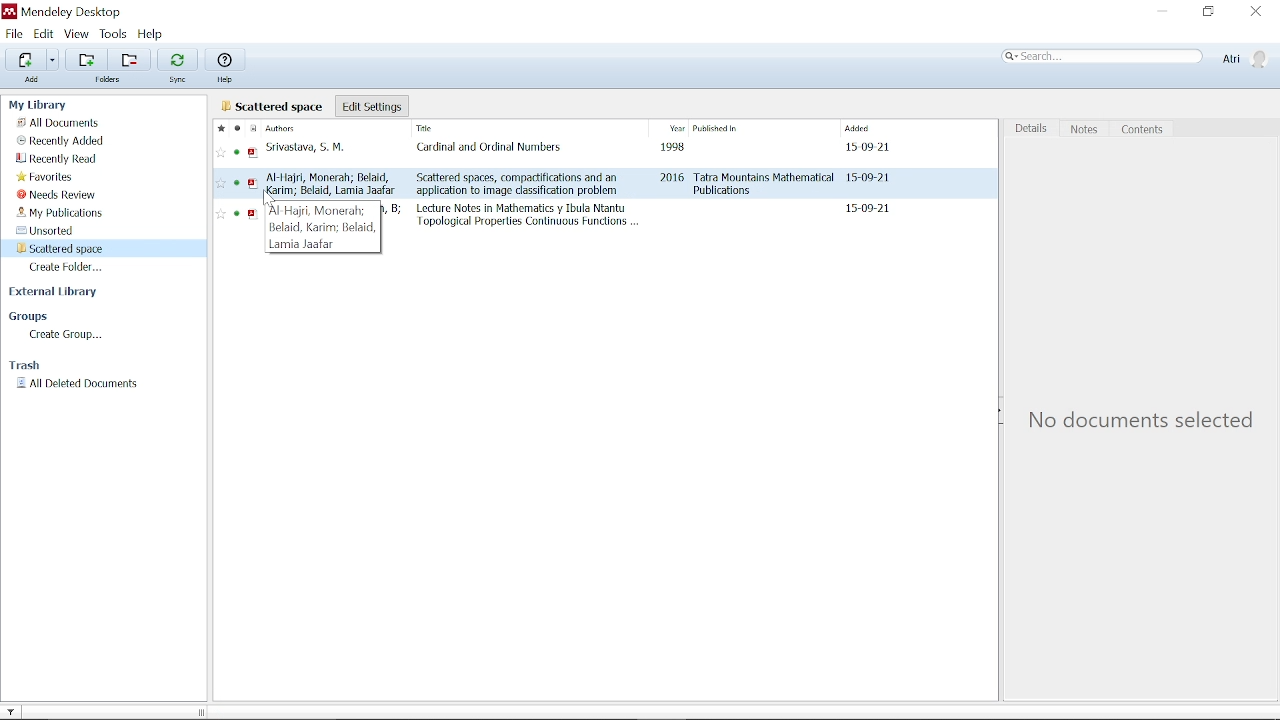 The height and width of the screenshot is (720, 1280). Describe the element at coordinates (297, 128) in the screenshot. I see `Authors` at that location.